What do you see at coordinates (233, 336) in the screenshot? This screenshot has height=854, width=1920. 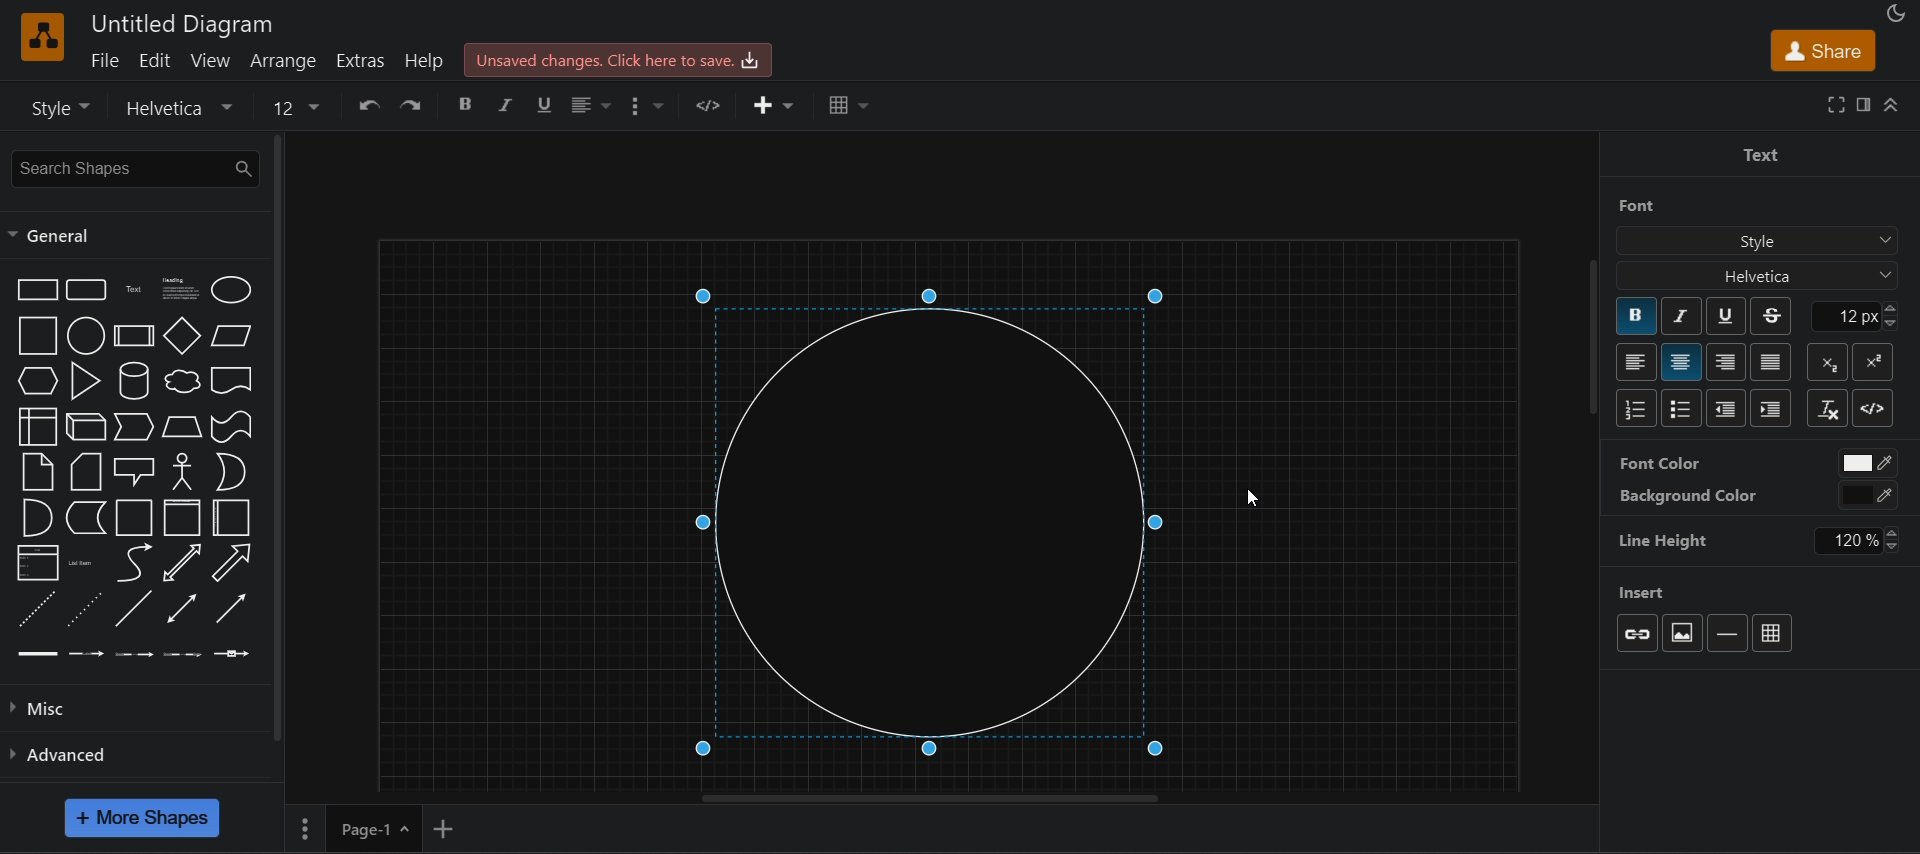 I see `parallelogram` at bounding box center [233, 336].